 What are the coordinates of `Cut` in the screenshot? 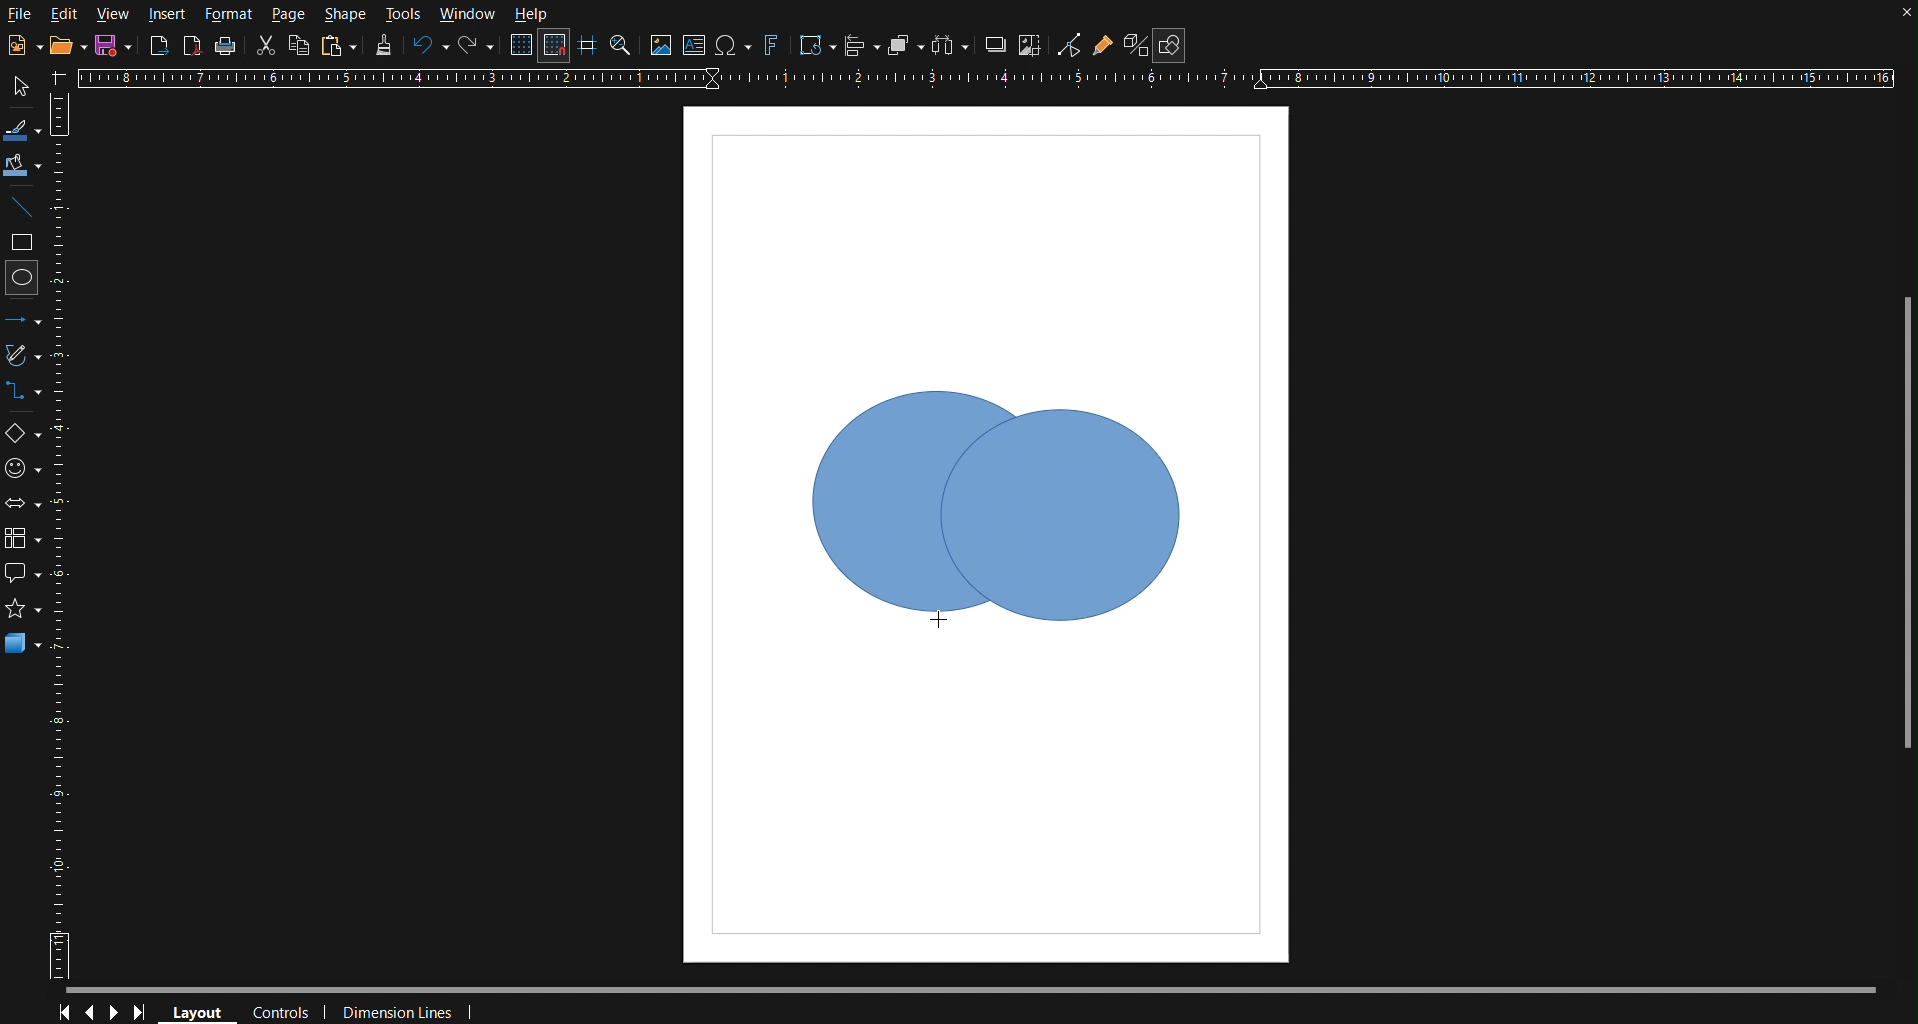 It's located at (268, 47).